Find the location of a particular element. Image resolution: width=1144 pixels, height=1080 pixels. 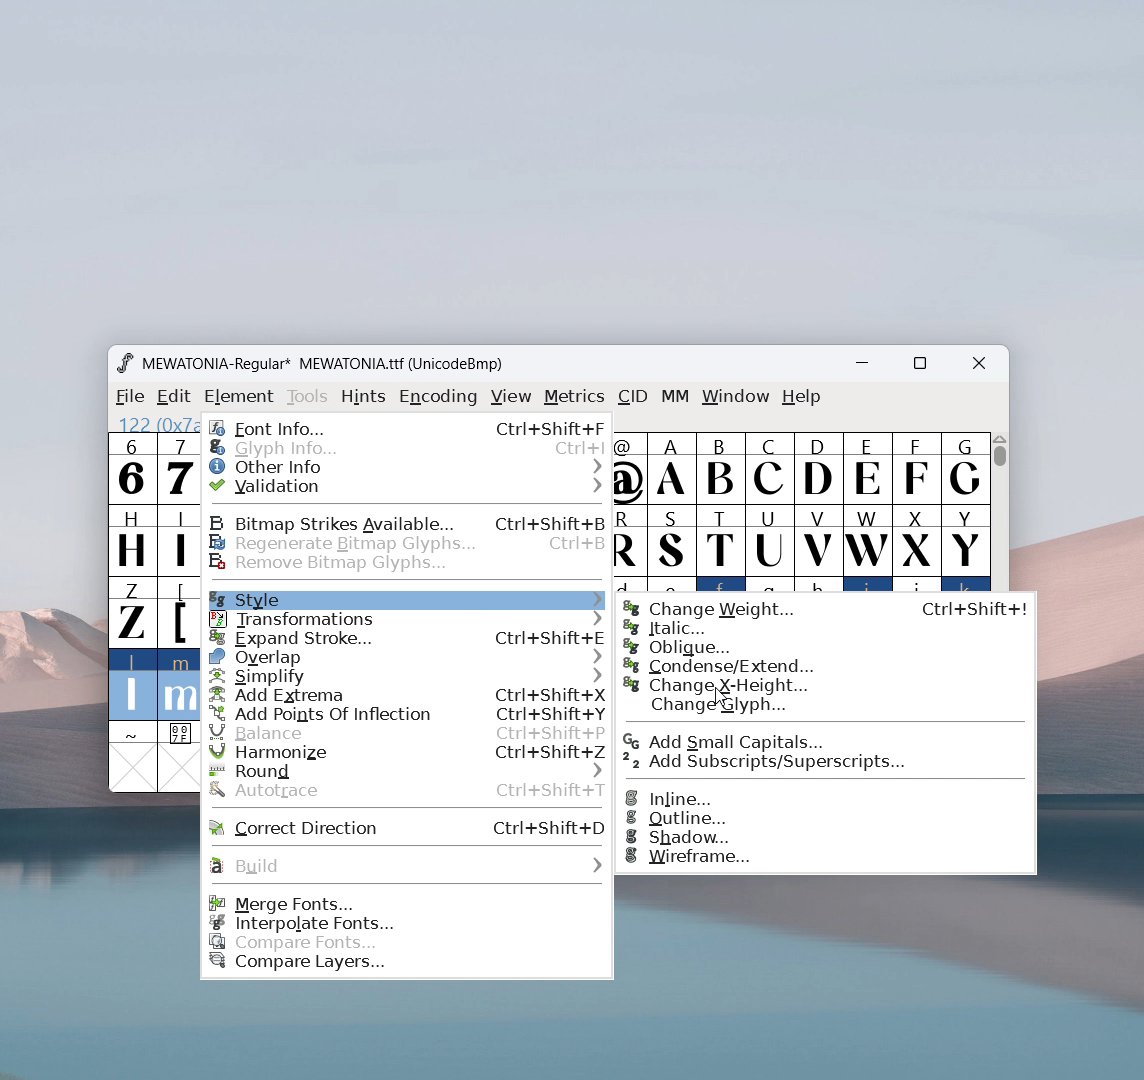

Z is located at coordinates (131, 611).